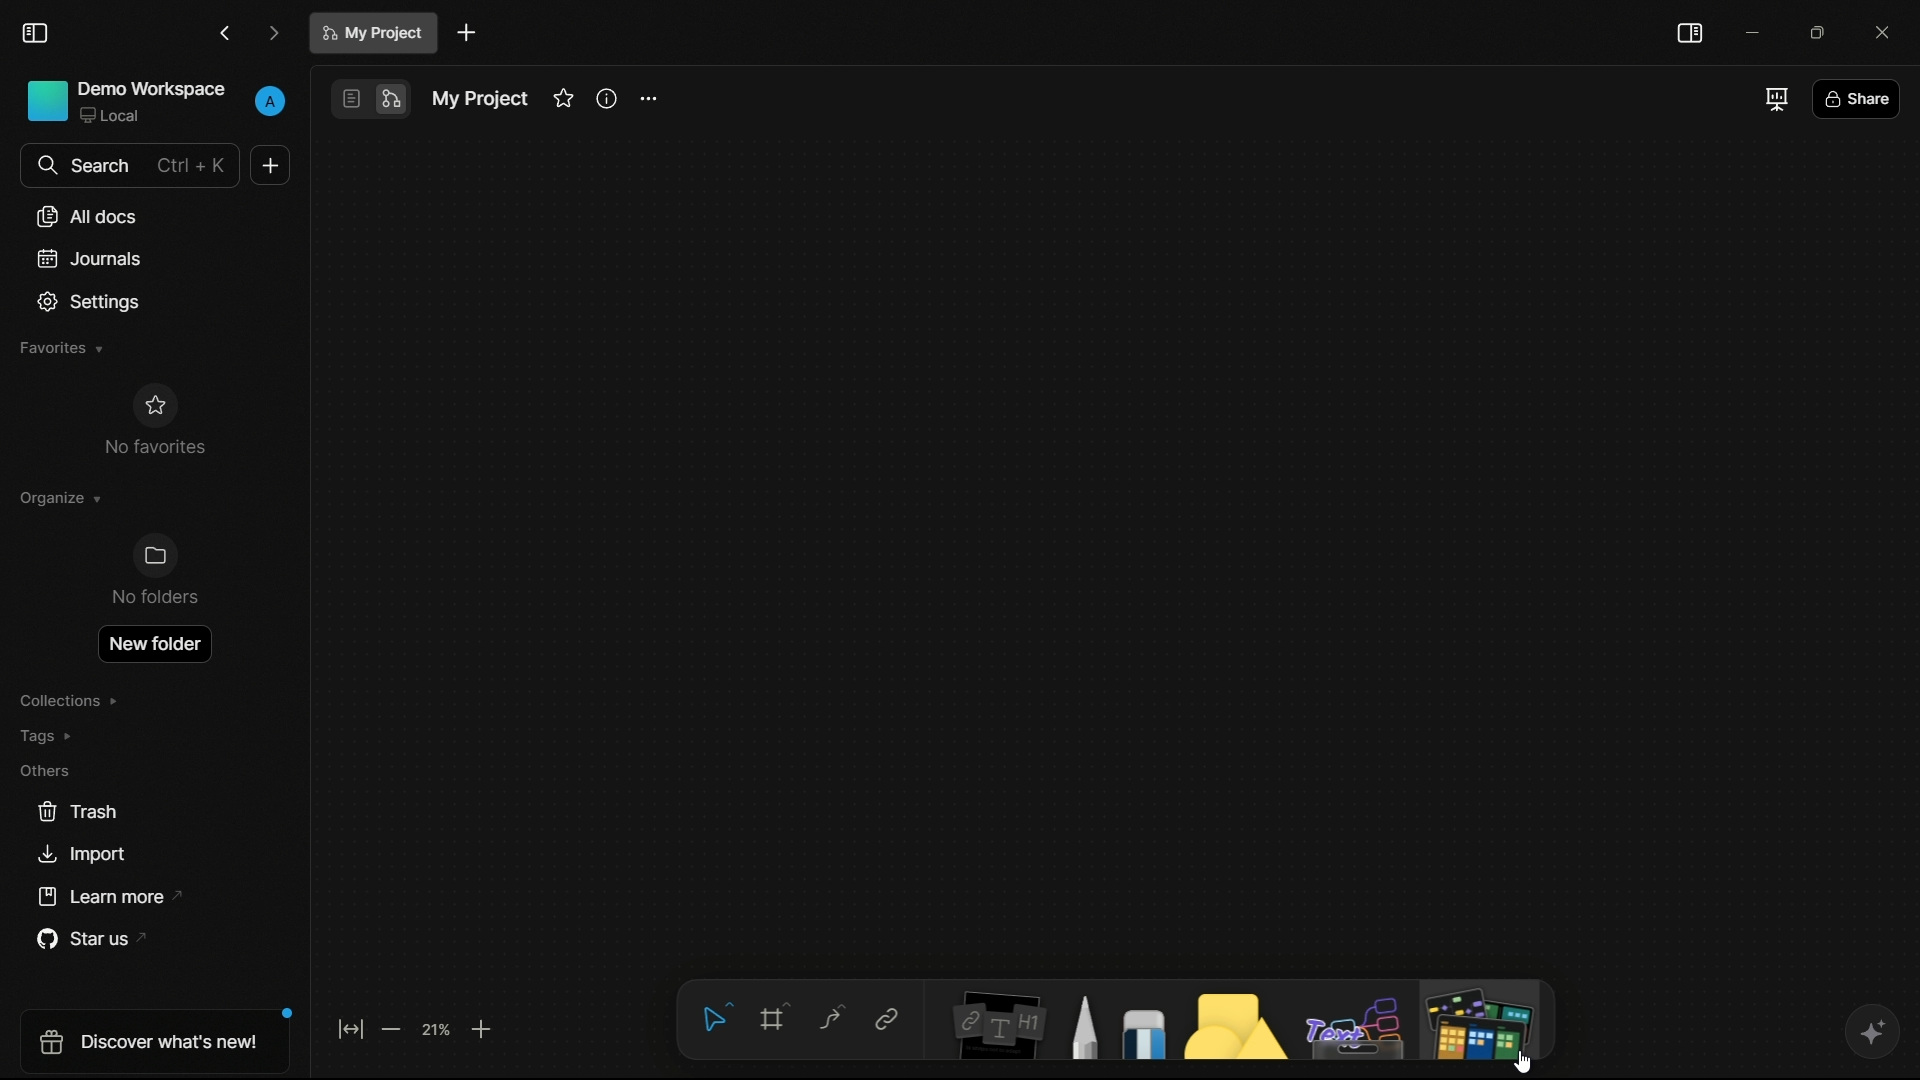  Describe the element at coordinates (1690, 35) in the screenshot. I see `toggle sidebar` at that location.